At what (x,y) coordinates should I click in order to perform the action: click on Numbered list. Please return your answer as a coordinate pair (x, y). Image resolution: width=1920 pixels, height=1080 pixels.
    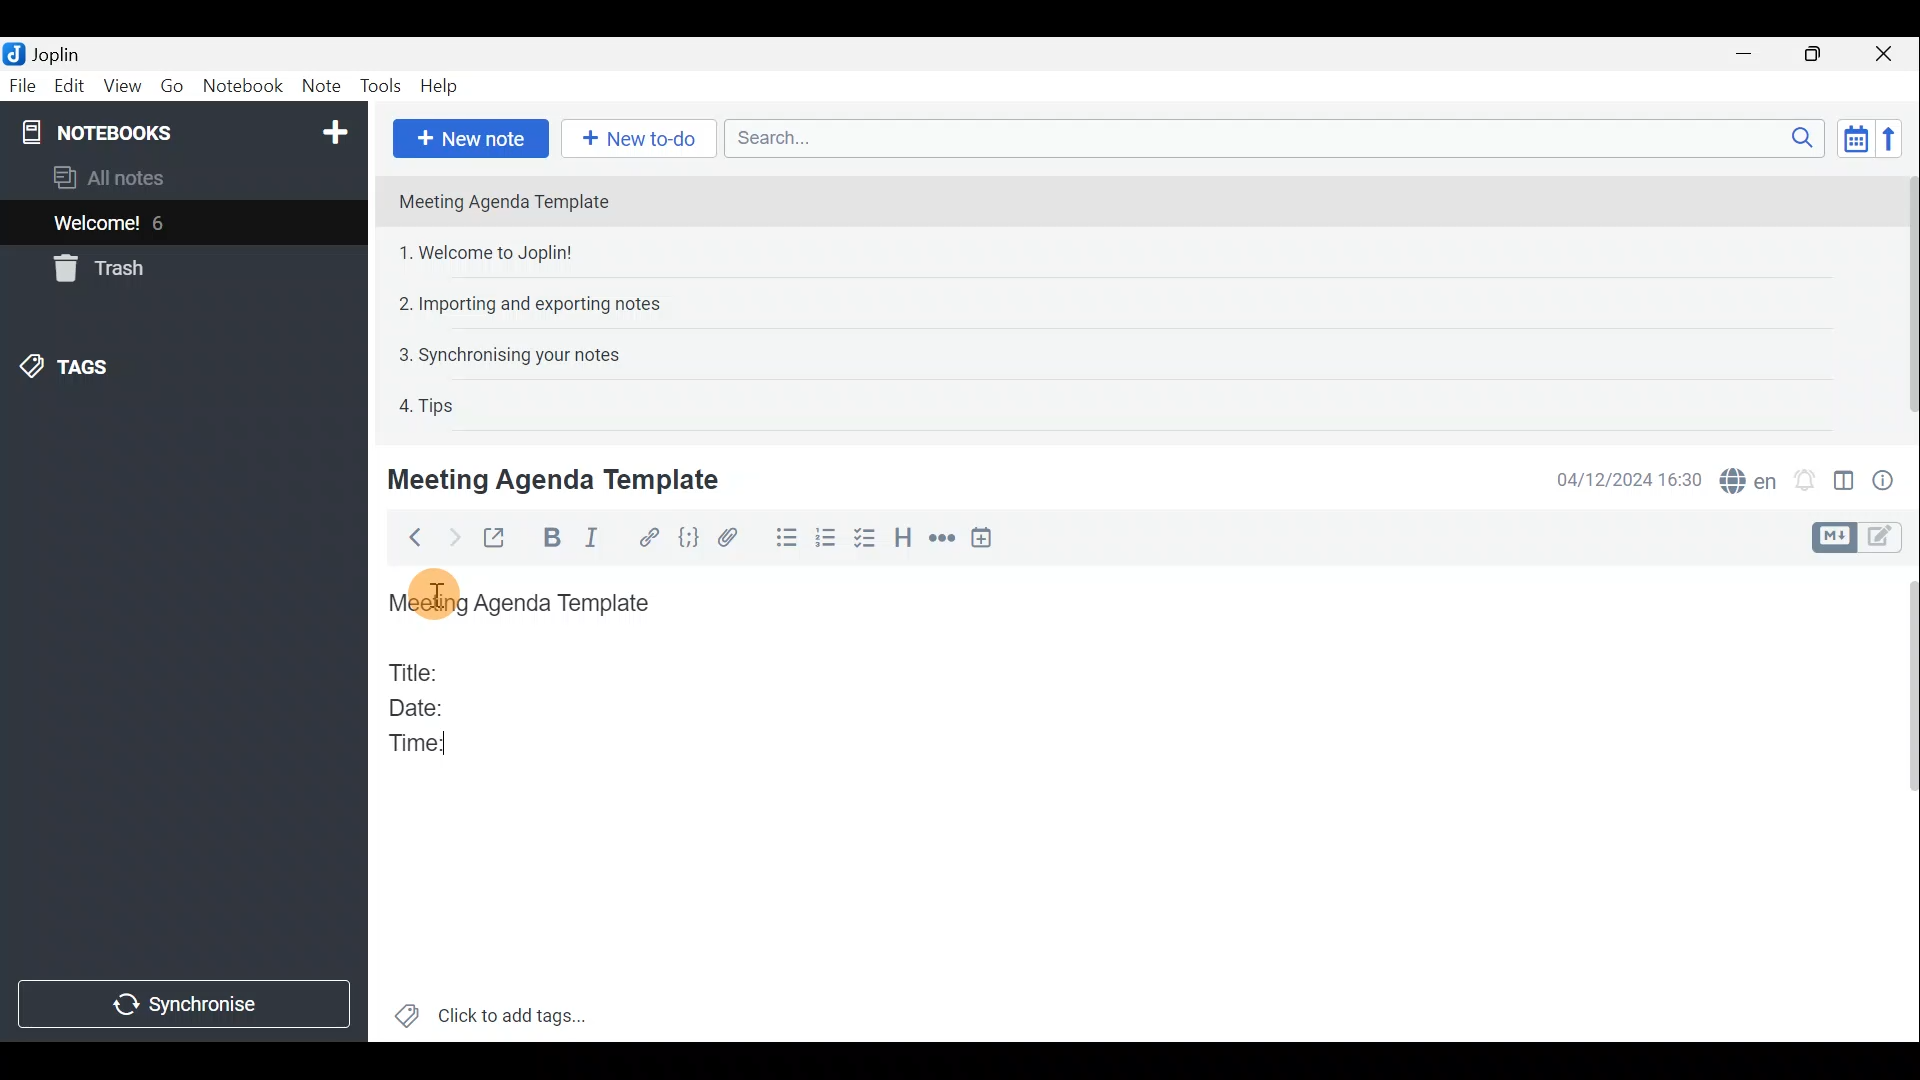
    Looking at the image, I should click on (826, 541).